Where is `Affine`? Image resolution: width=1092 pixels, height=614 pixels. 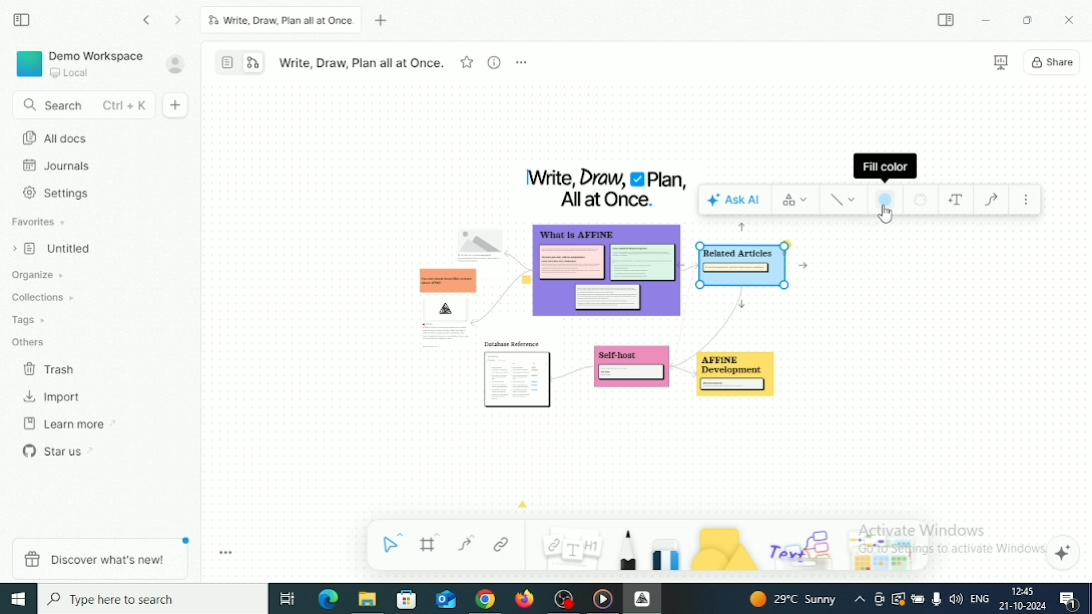 Affine is located at coordinates (642, 598).